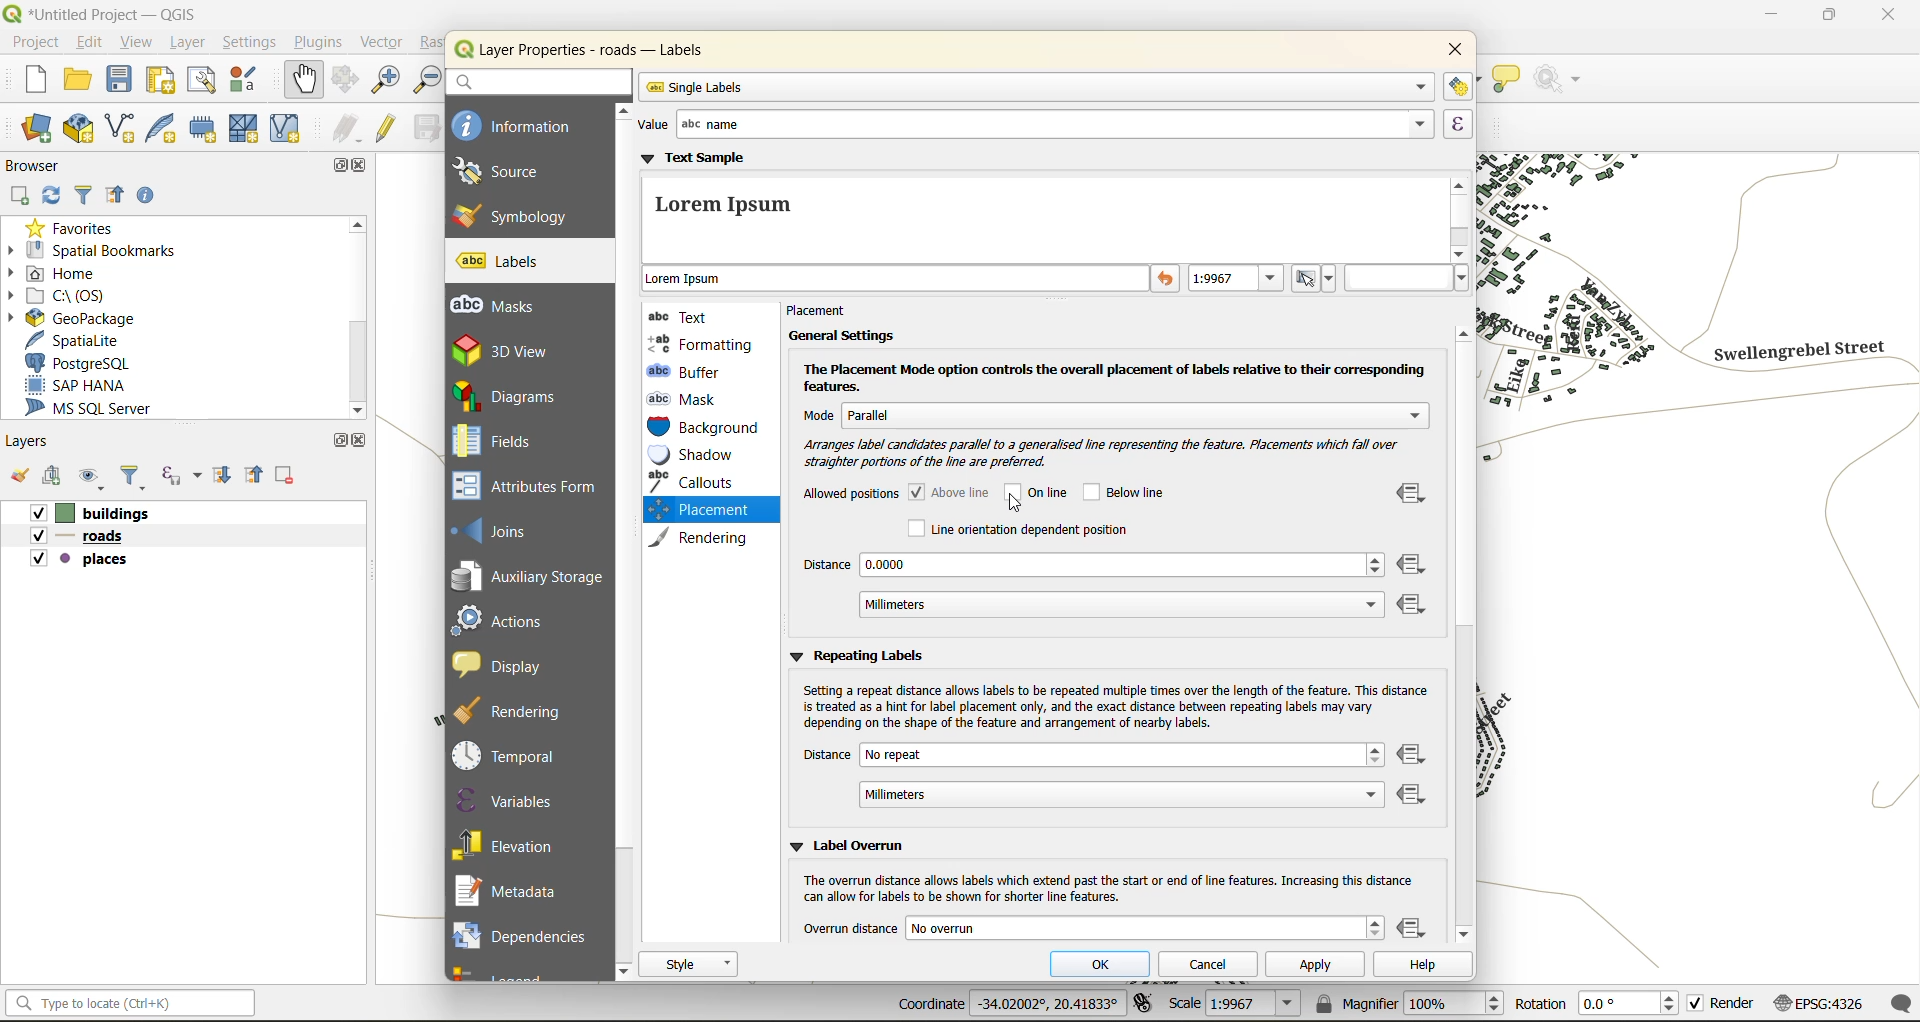 Image resolution: width=1920 pixels, height=1022 pixels. What do you see at coordinates (217, 478) in the screenshot?
I see `expand all` at bounding box center [217, 478].